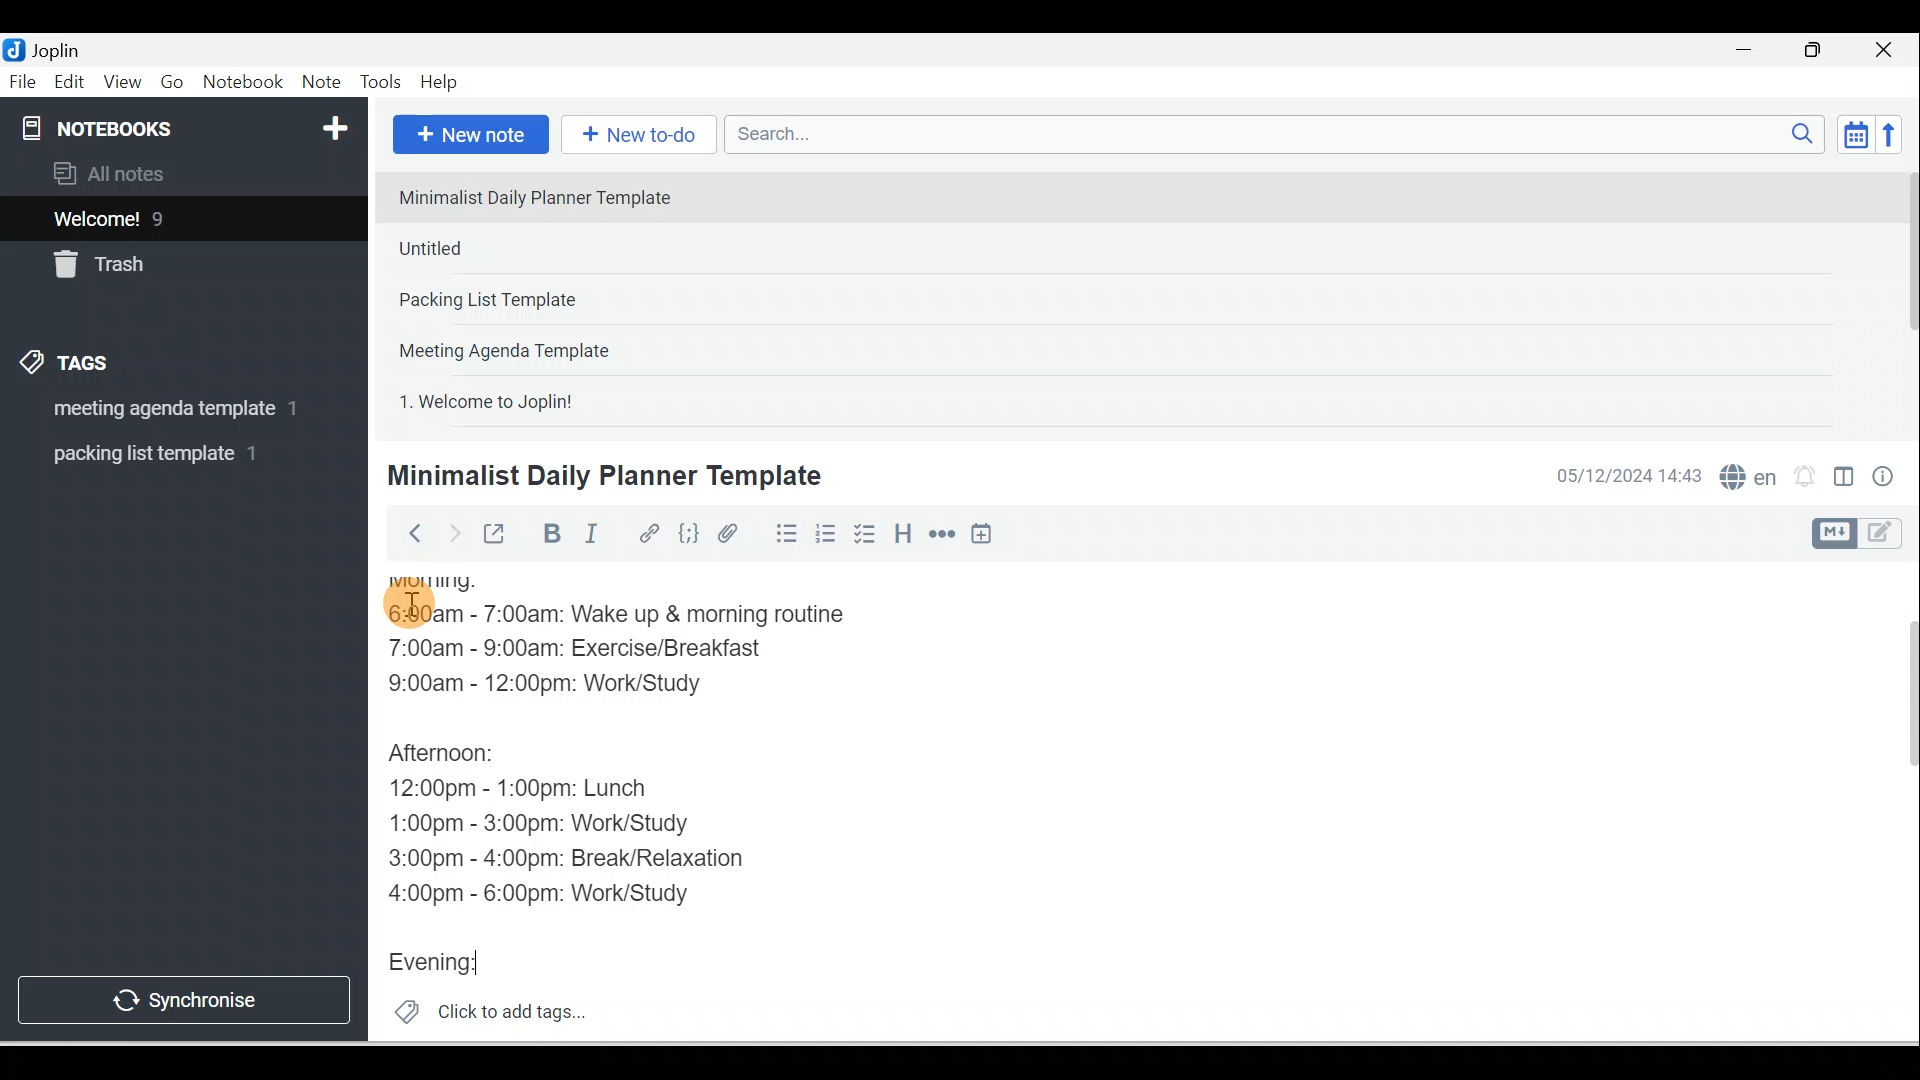  What do you see at coordinates (539, 822) in the screenshot?
I see `1:00pm - 3:00pm: Work/Study` at bounding box center [539, 822].